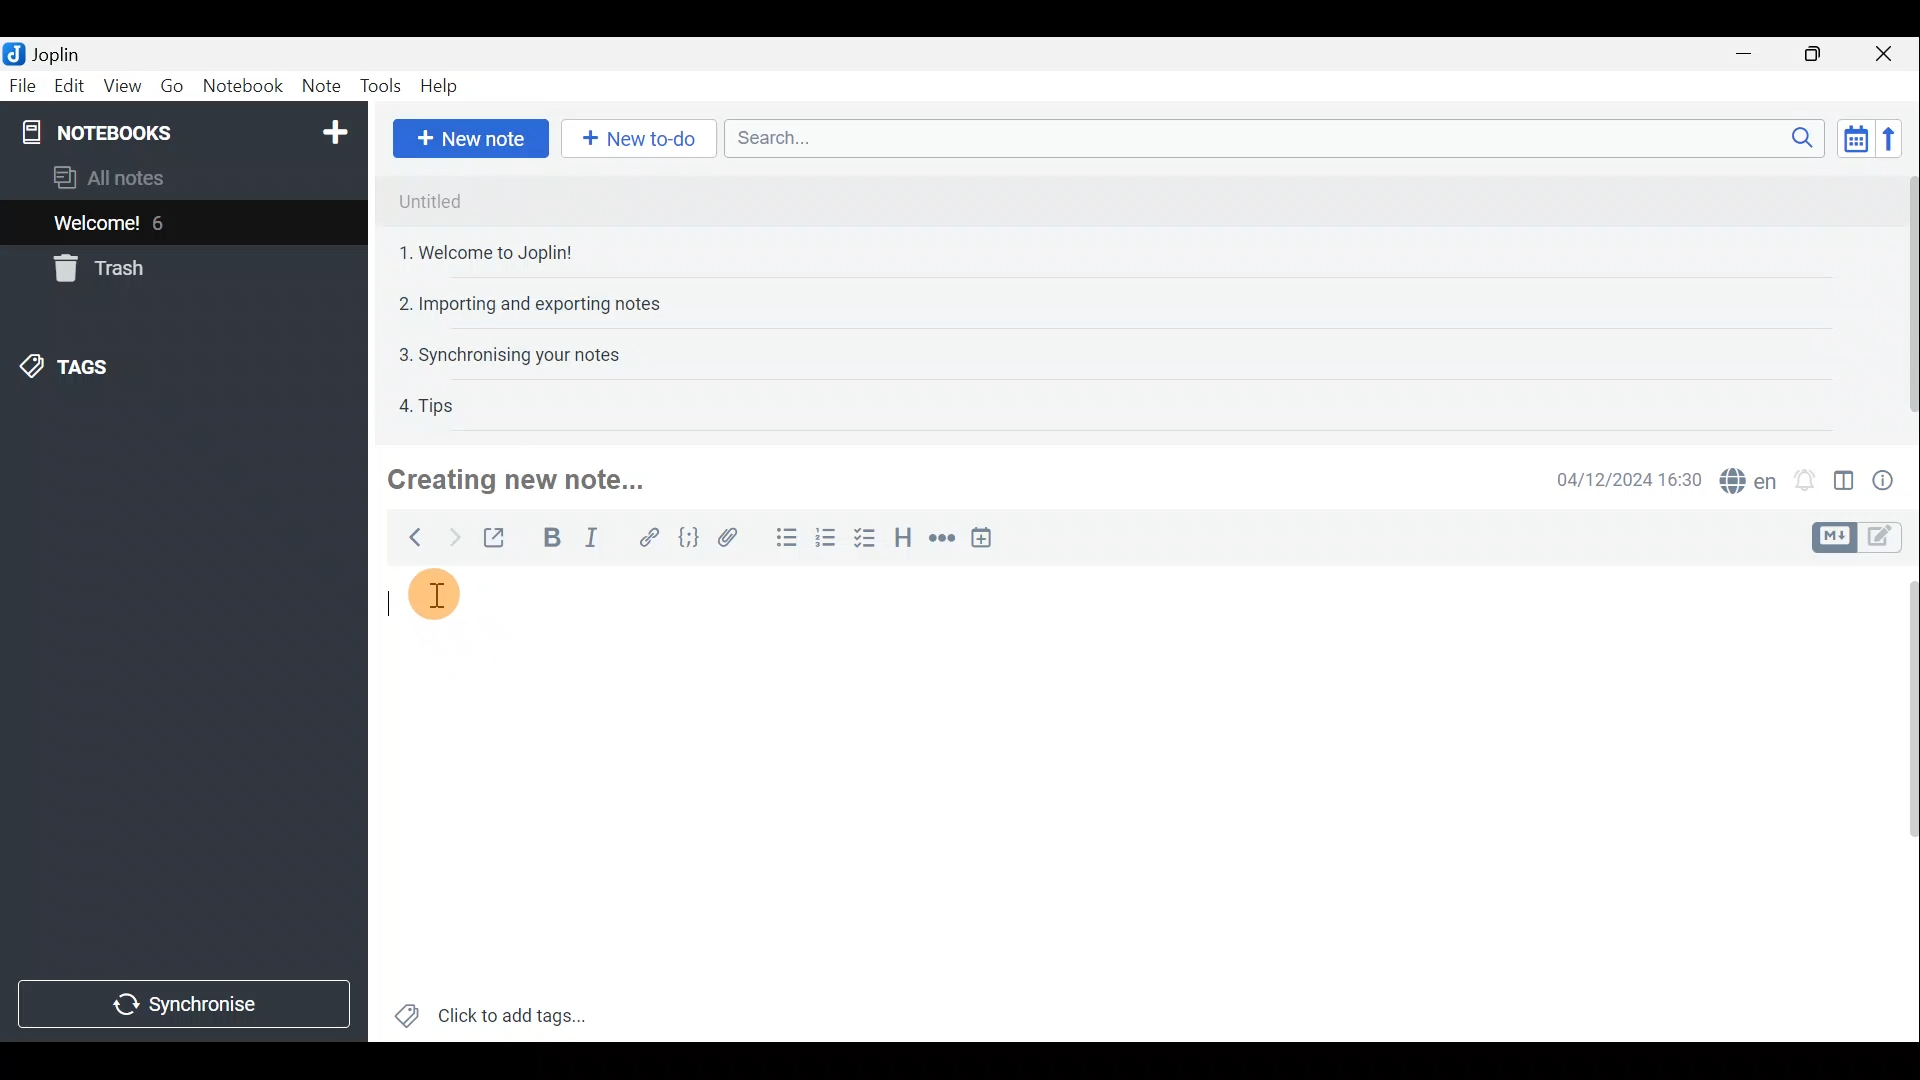 The image size is (1920, 1080). Describe the element at coordinates (70, 86) in the screenshot. I see `Edit` at that location.